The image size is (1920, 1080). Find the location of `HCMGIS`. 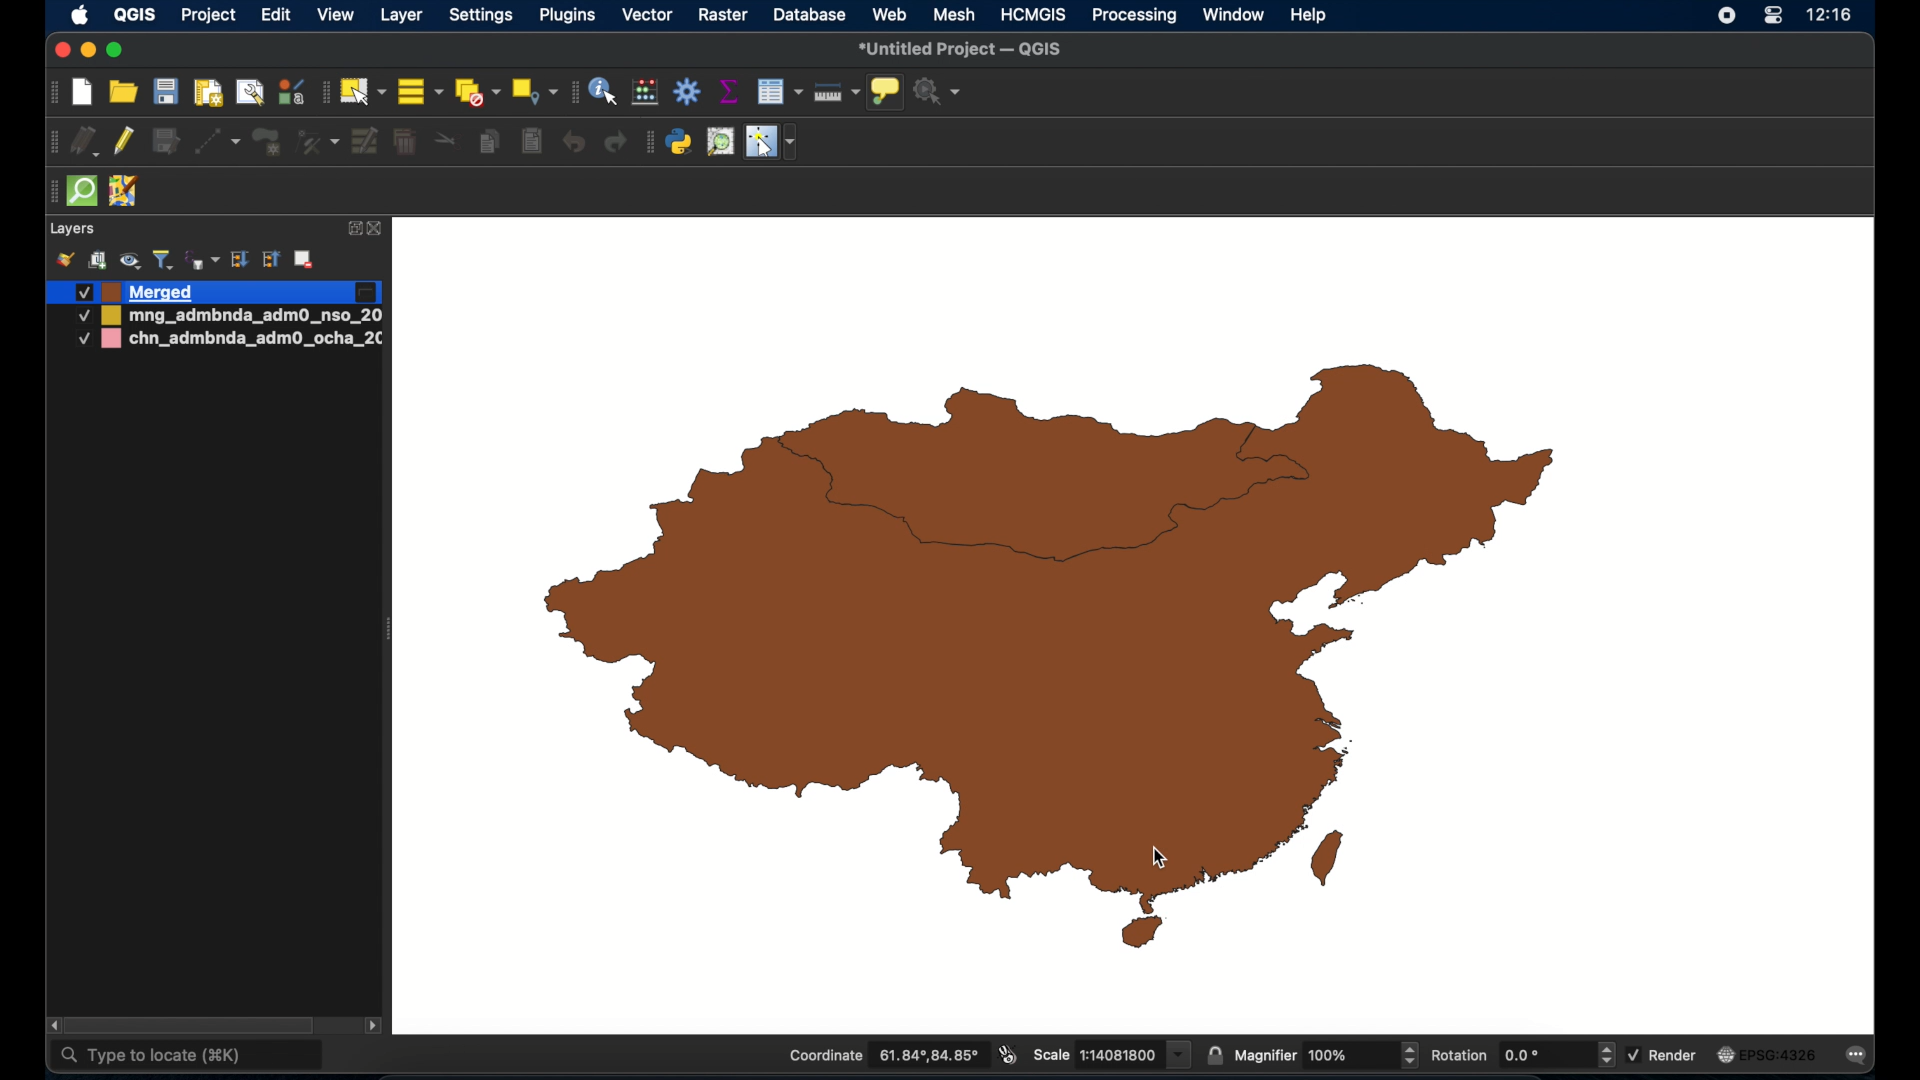

HCMGIS is located at coordinates (1033, 14).